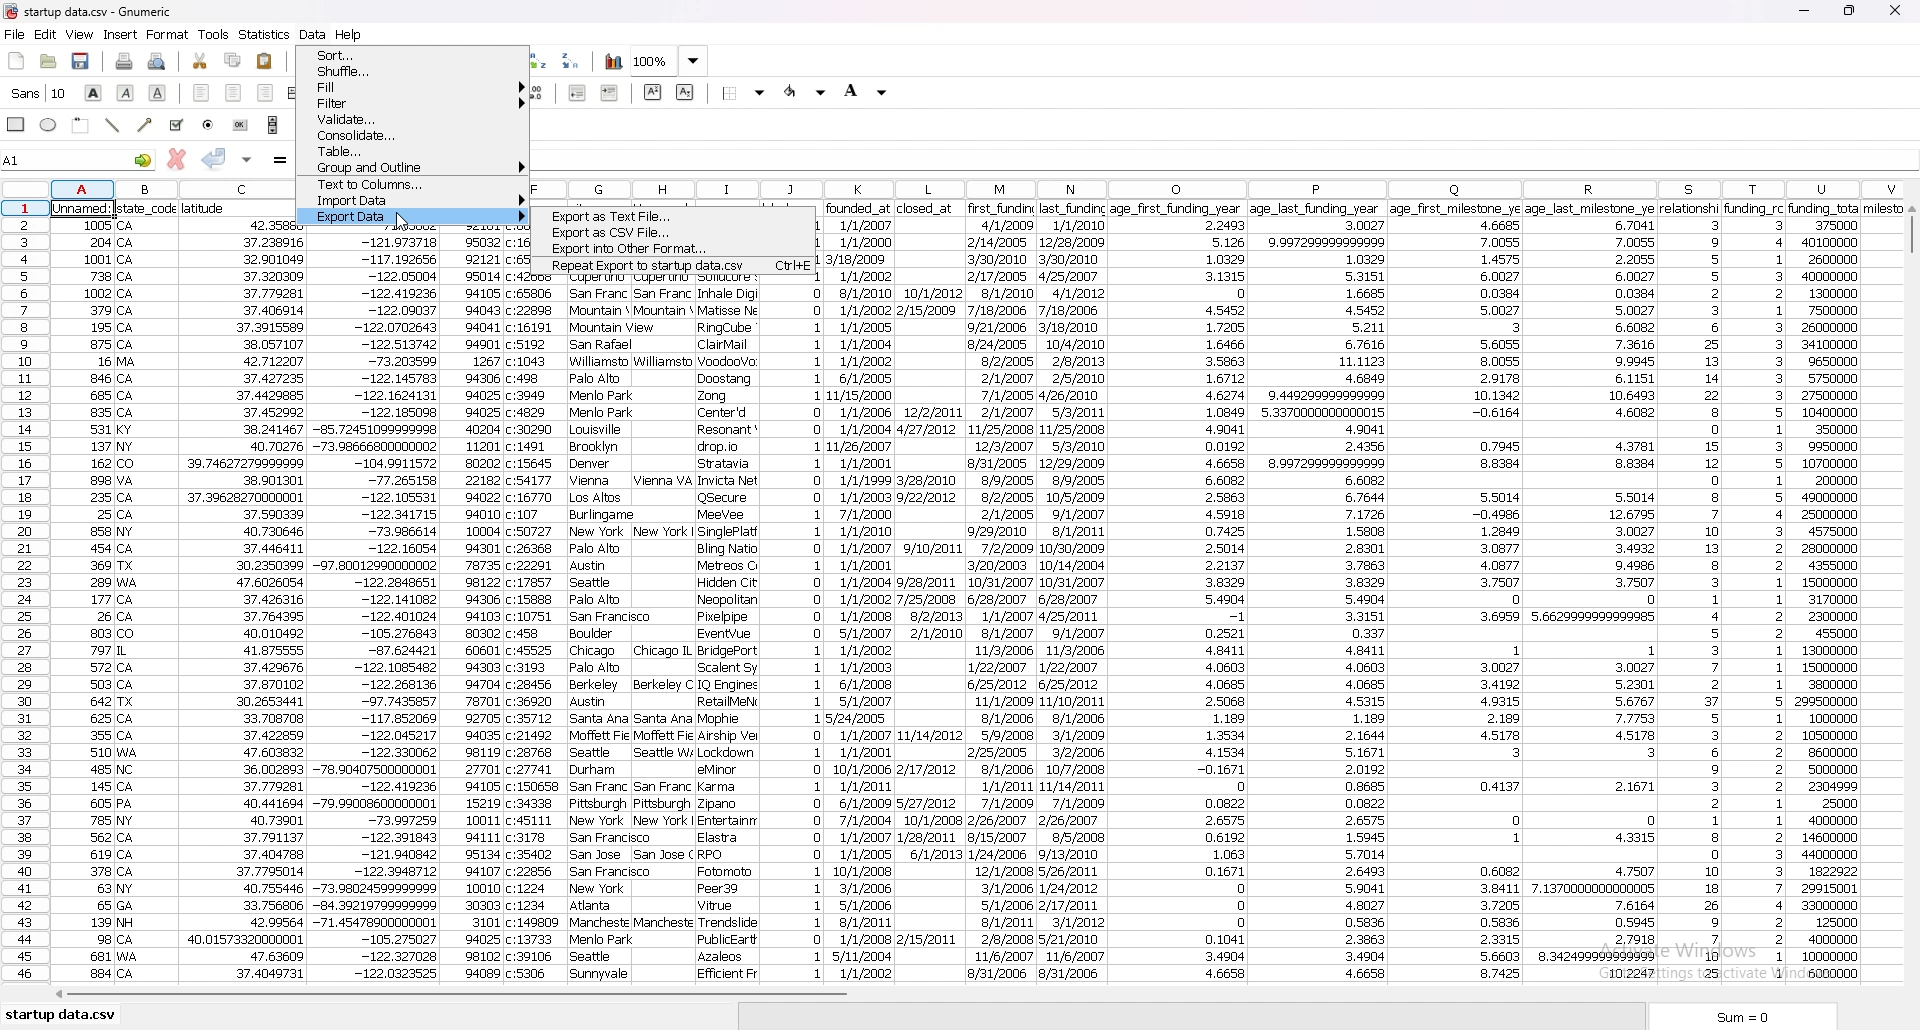  Describe the element at coordinates (265, 60) in the screenshot. I see `paste` at that location.